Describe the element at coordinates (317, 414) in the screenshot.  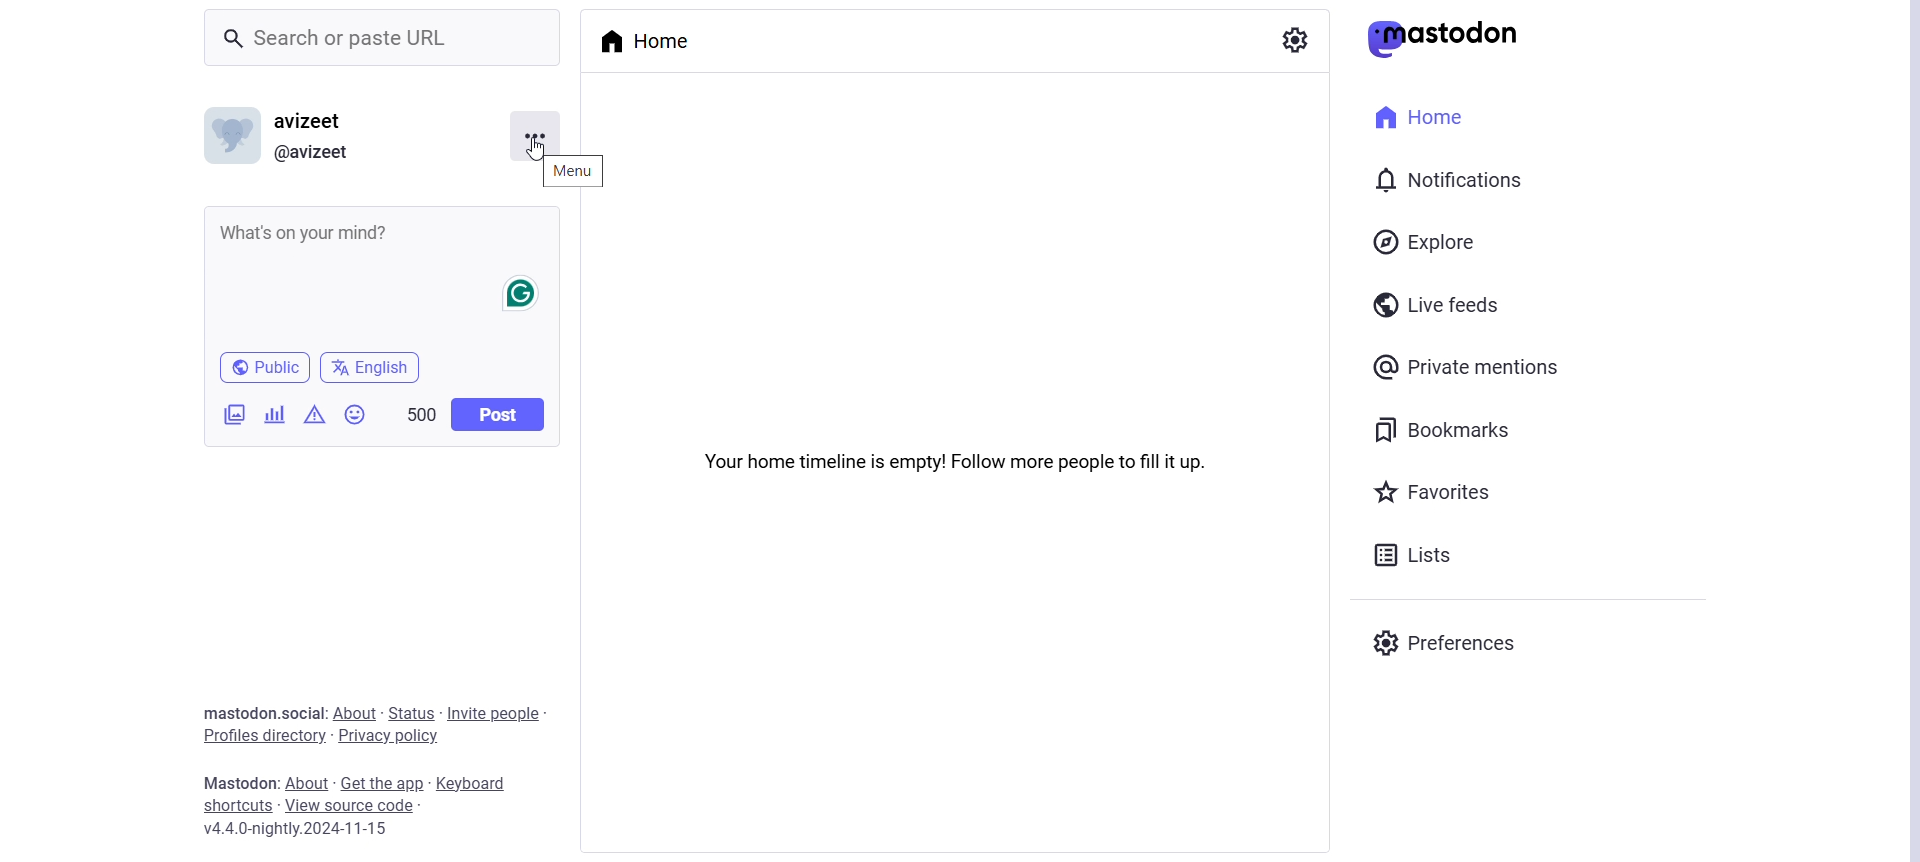
I see `Add content` at that location.